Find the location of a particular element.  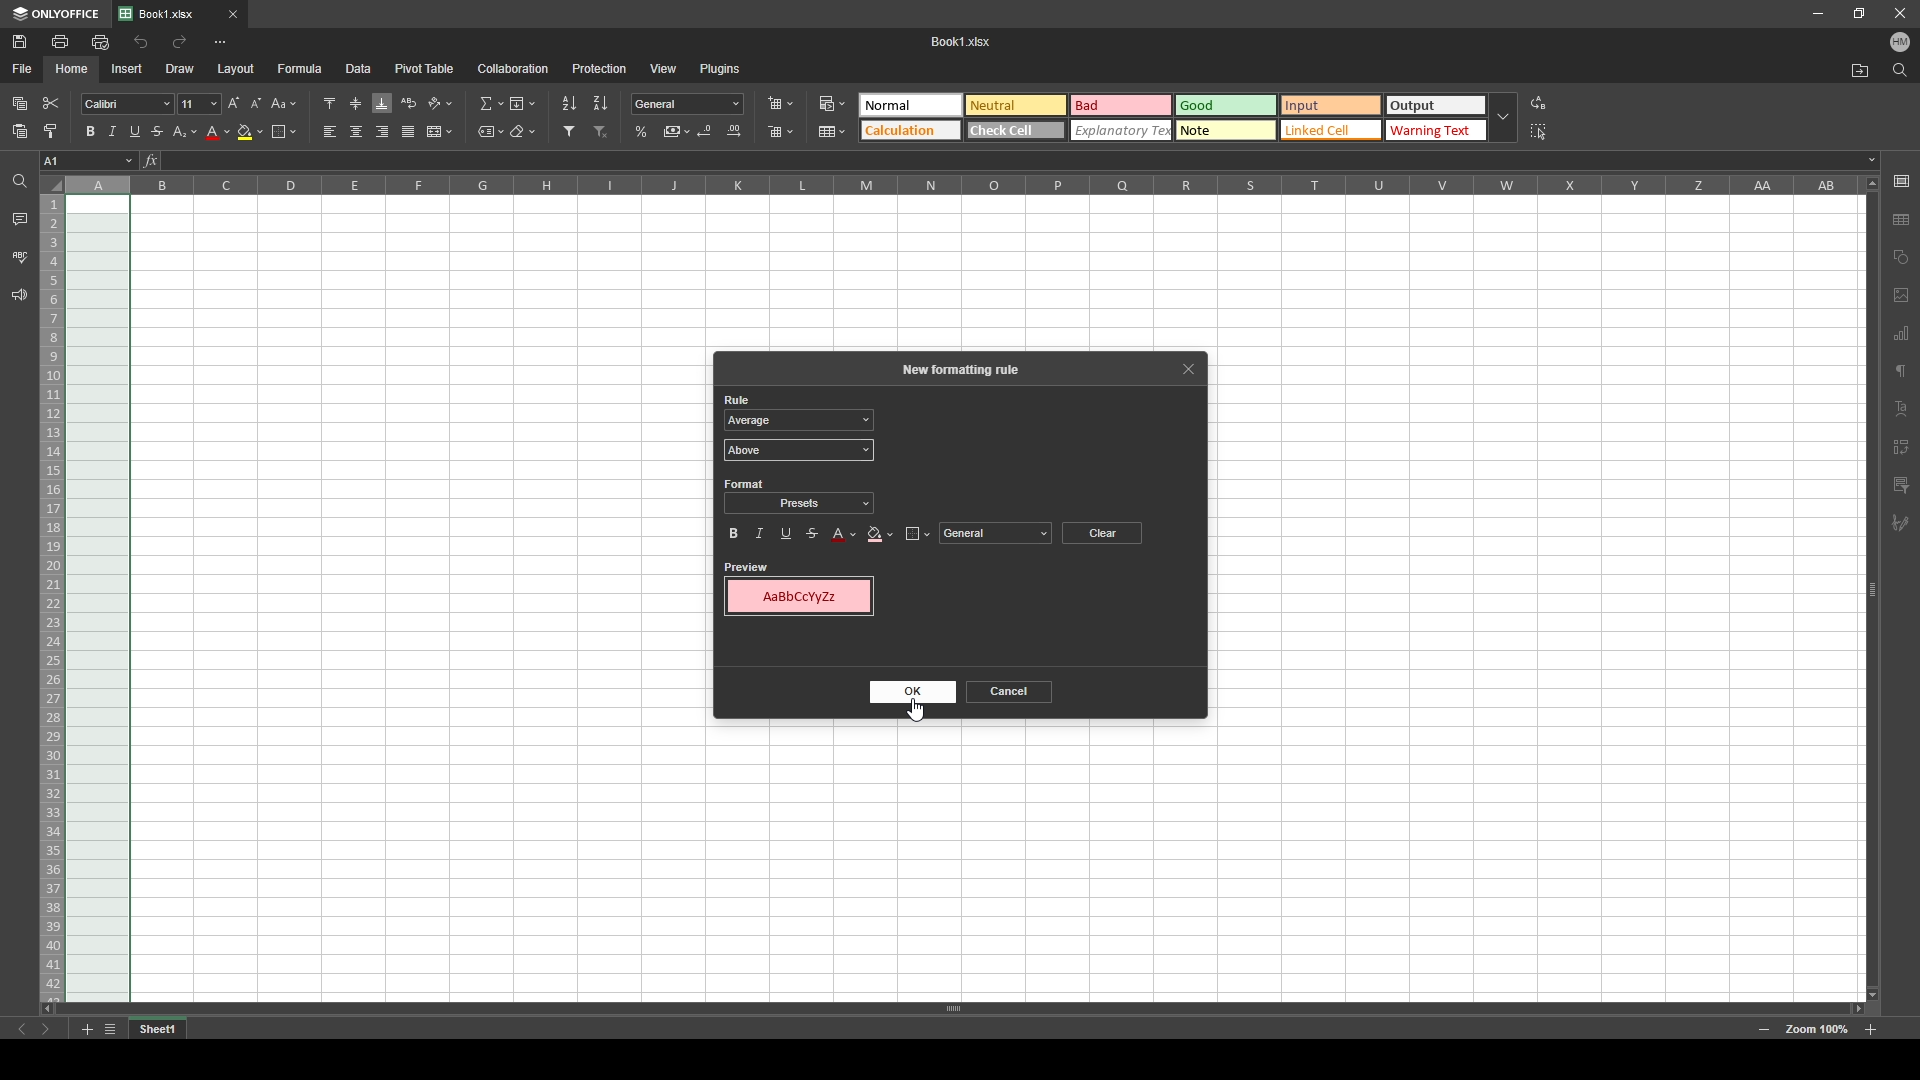

cursor is located at coordinates (906, 703).